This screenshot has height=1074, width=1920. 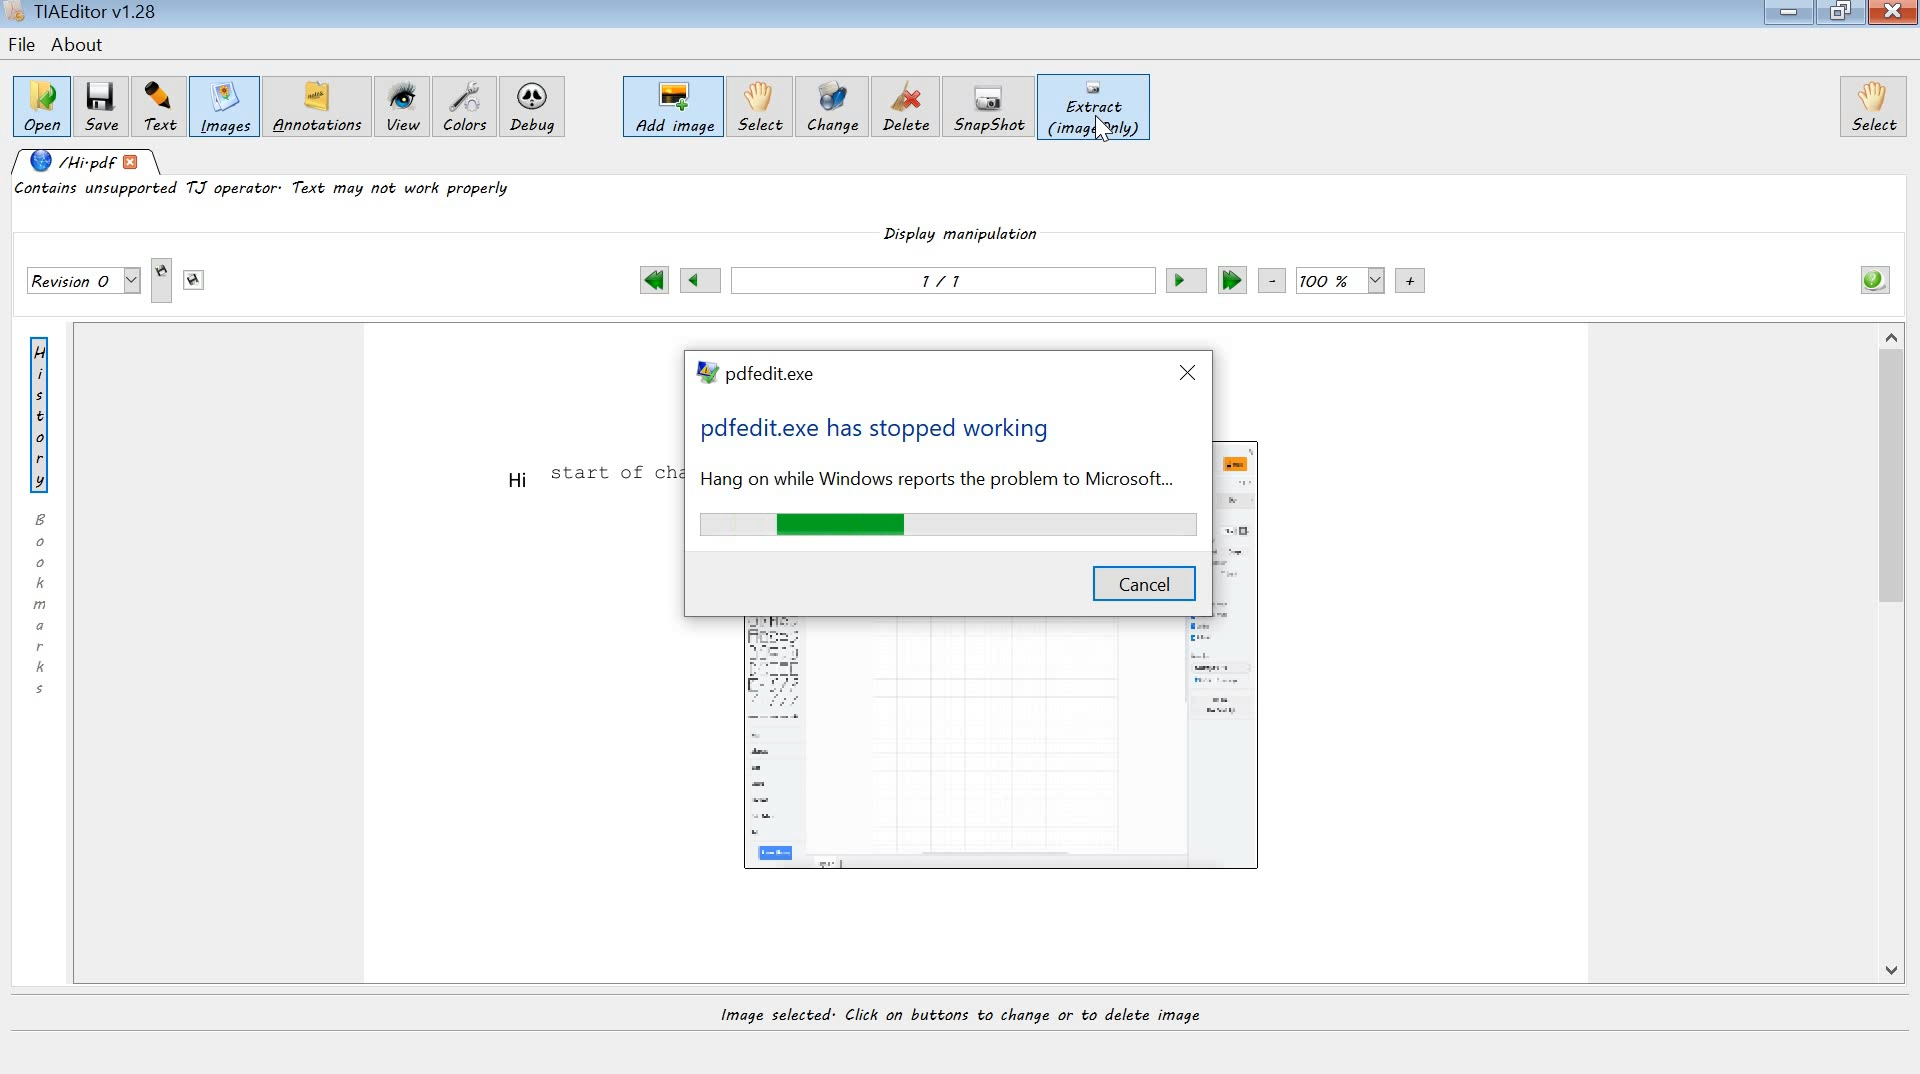 What do you see at coordinates (1791, 14) in the screenshot?
I see `minimize` at bounding box center [1791, 14].